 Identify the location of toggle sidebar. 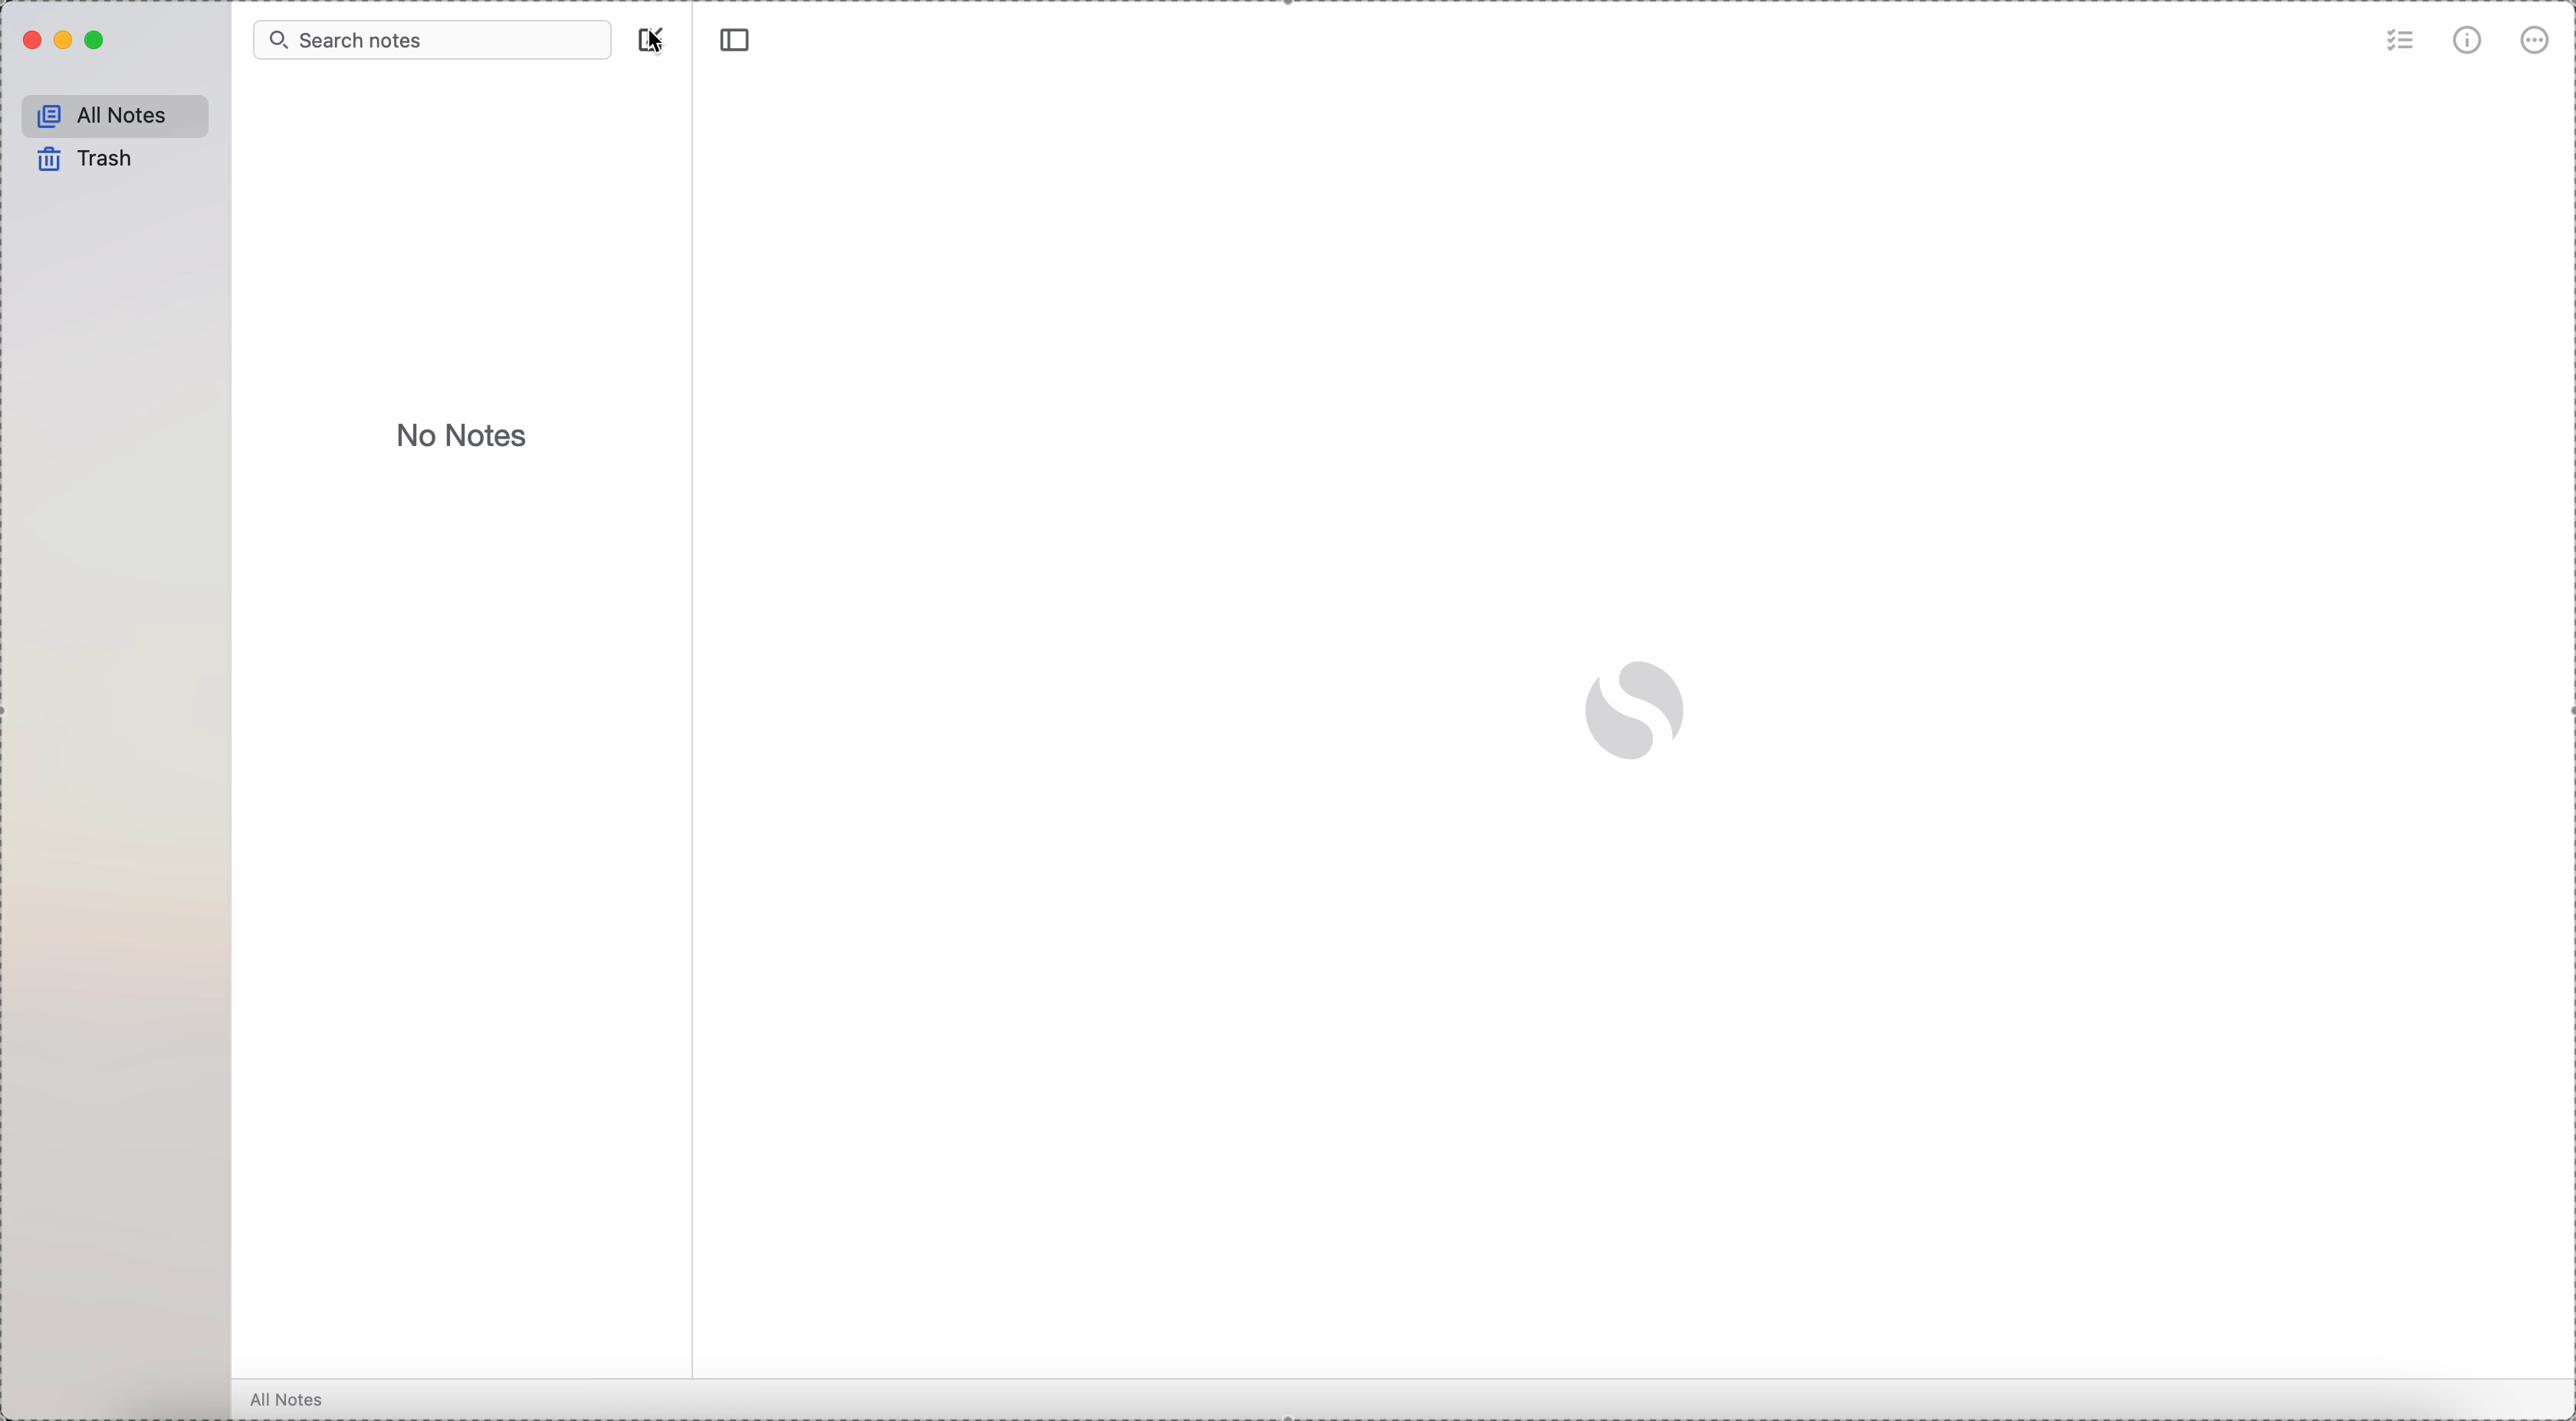
(738, 40).